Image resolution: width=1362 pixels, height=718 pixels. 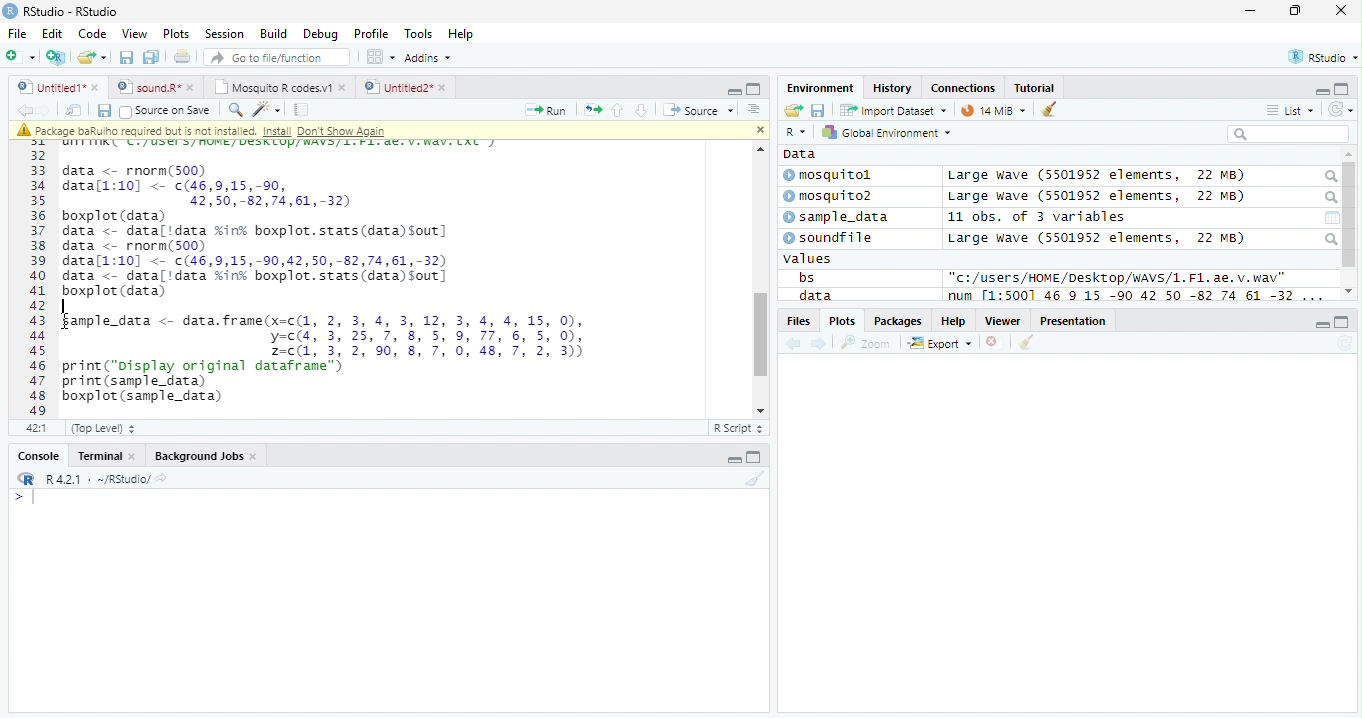 What do you see at coordinates (126, 57) in the screenshot?
I see `Save the current document` at bounding box center [126, 57].